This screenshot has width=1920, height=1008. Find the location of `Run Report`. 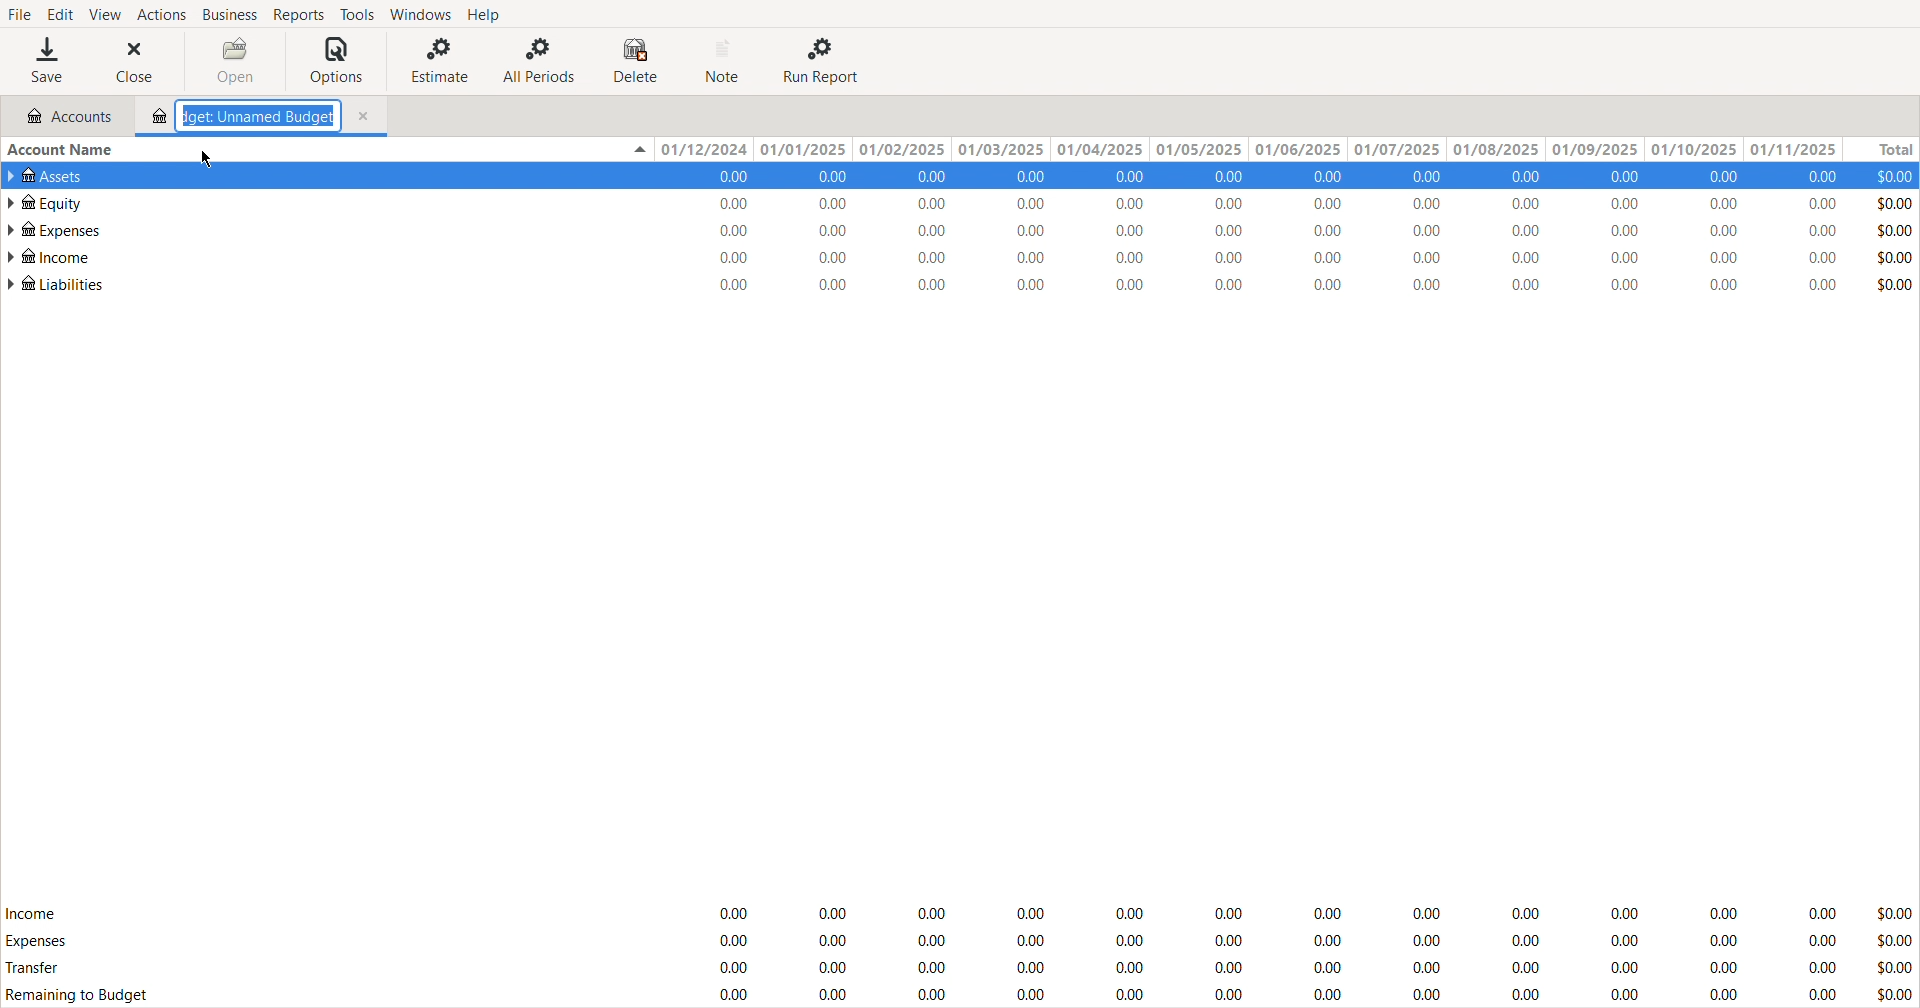

Run Report is located at coordinates (821, 60).